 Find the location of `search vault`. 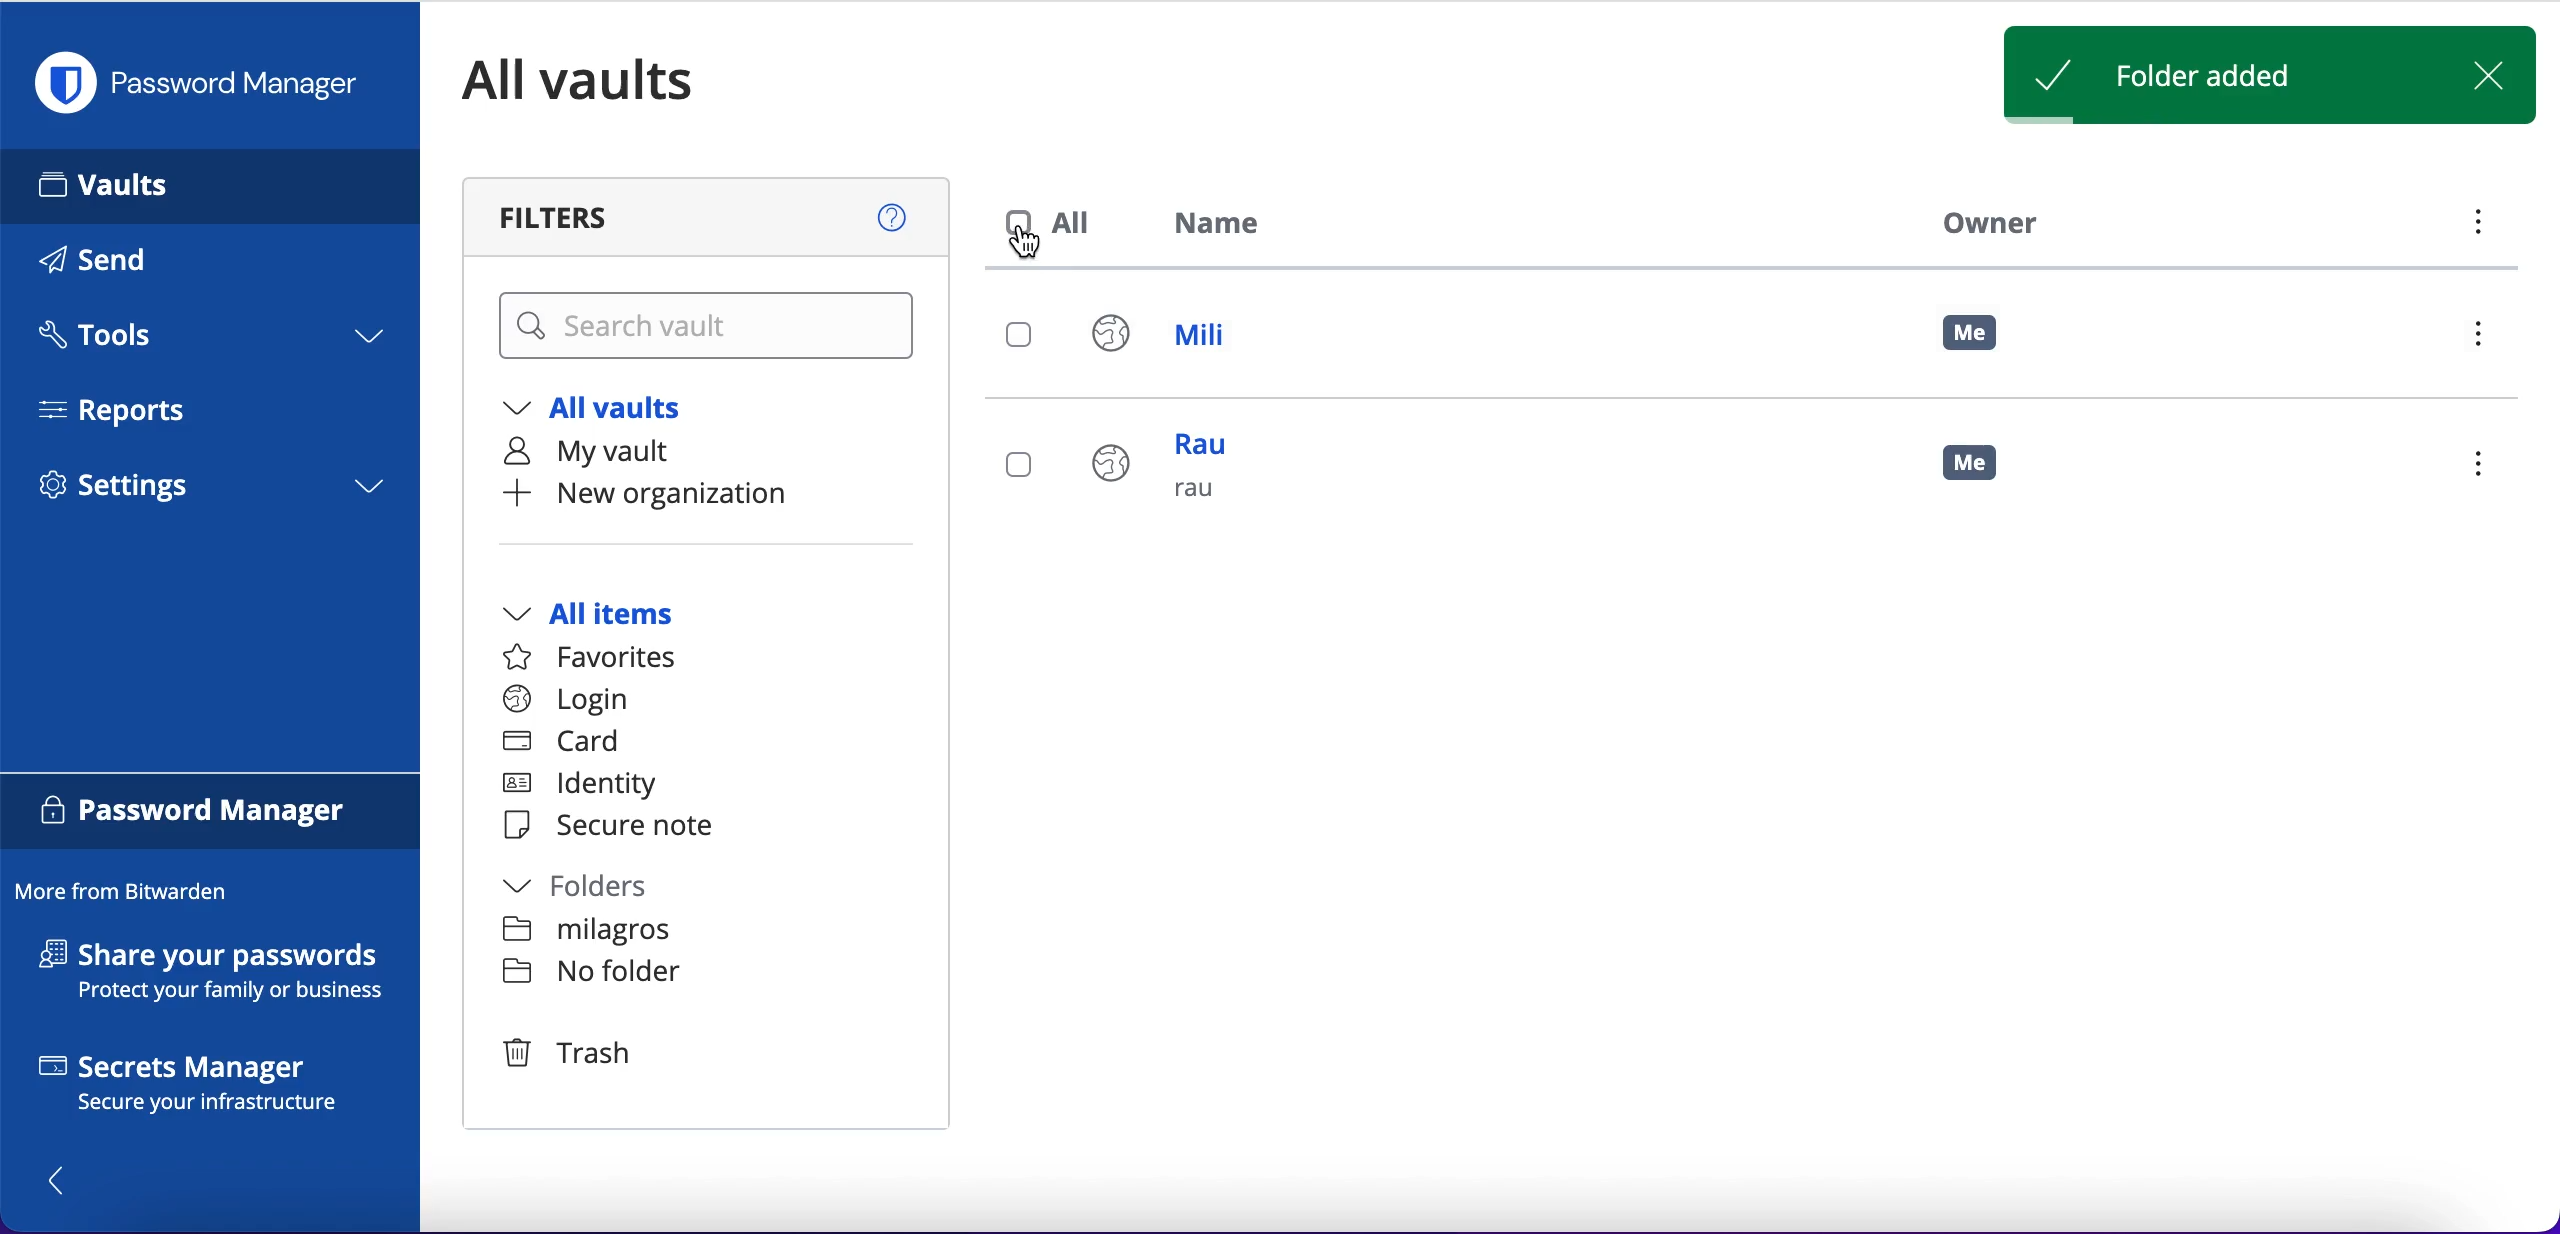

search vault is located at coordinates (710, 327).